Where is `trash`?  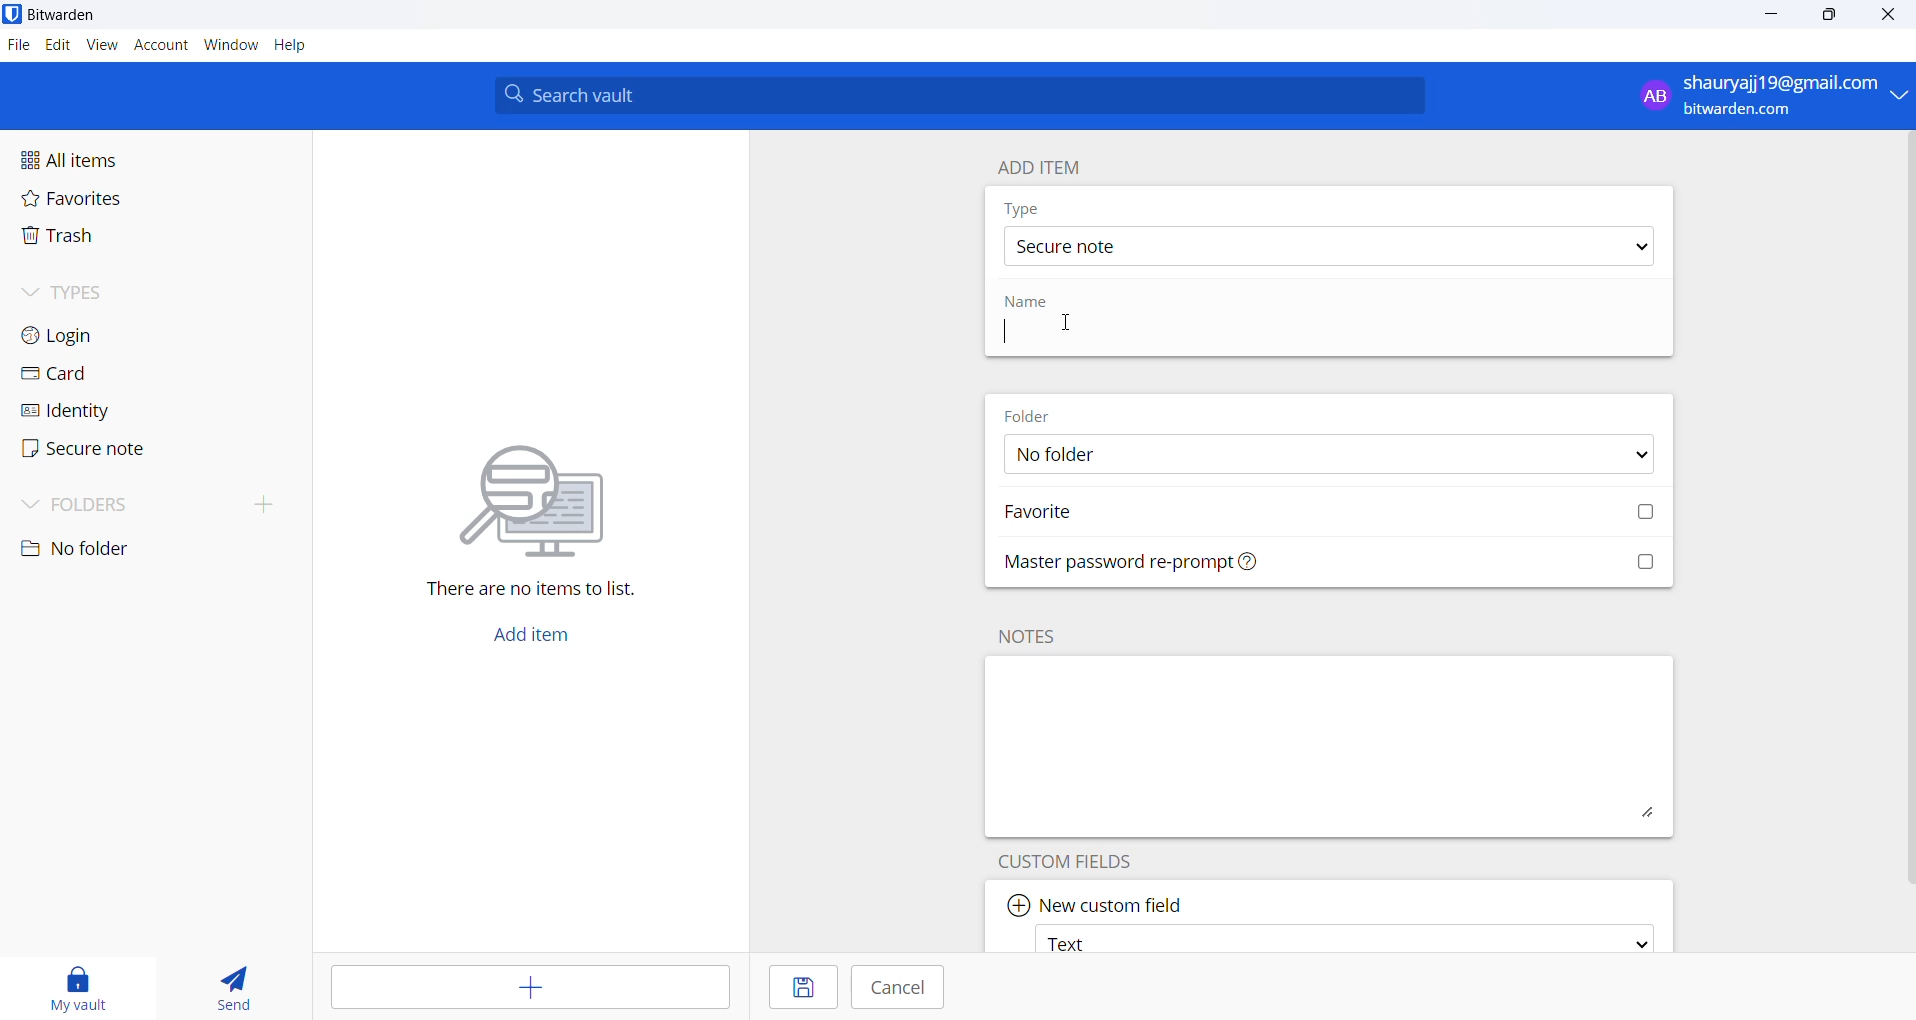 trash is located at coordinates (116, 238).